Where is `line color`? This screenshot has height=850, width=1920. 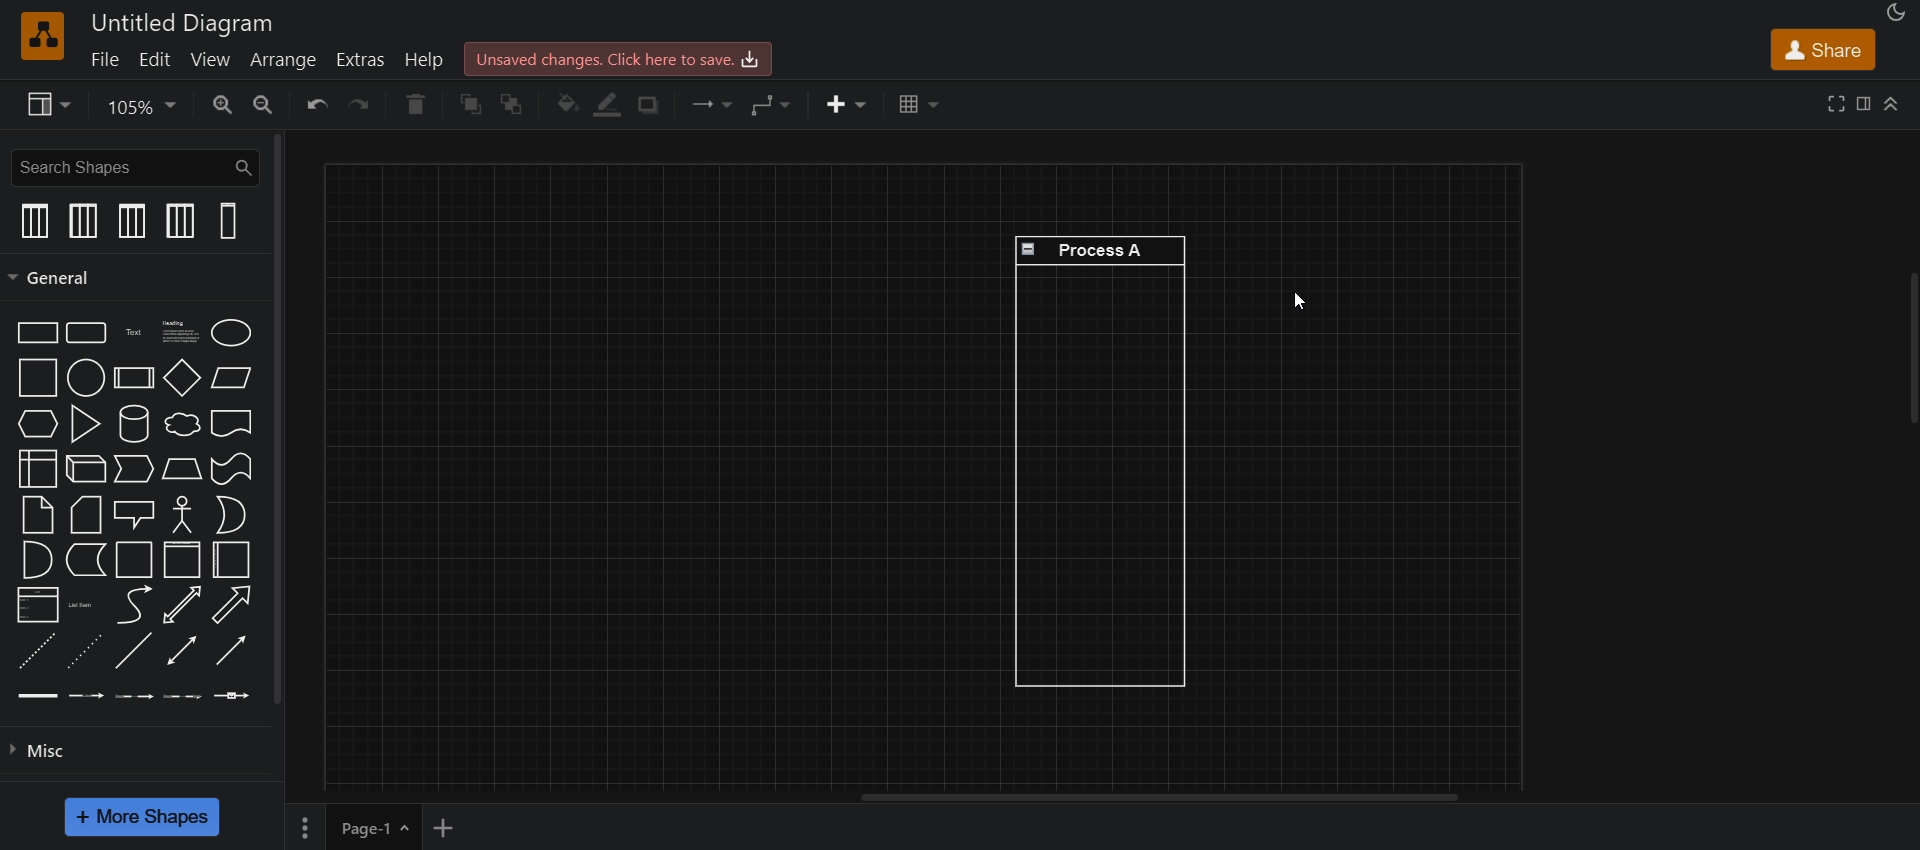
line color is located at coordinates (613, 104).